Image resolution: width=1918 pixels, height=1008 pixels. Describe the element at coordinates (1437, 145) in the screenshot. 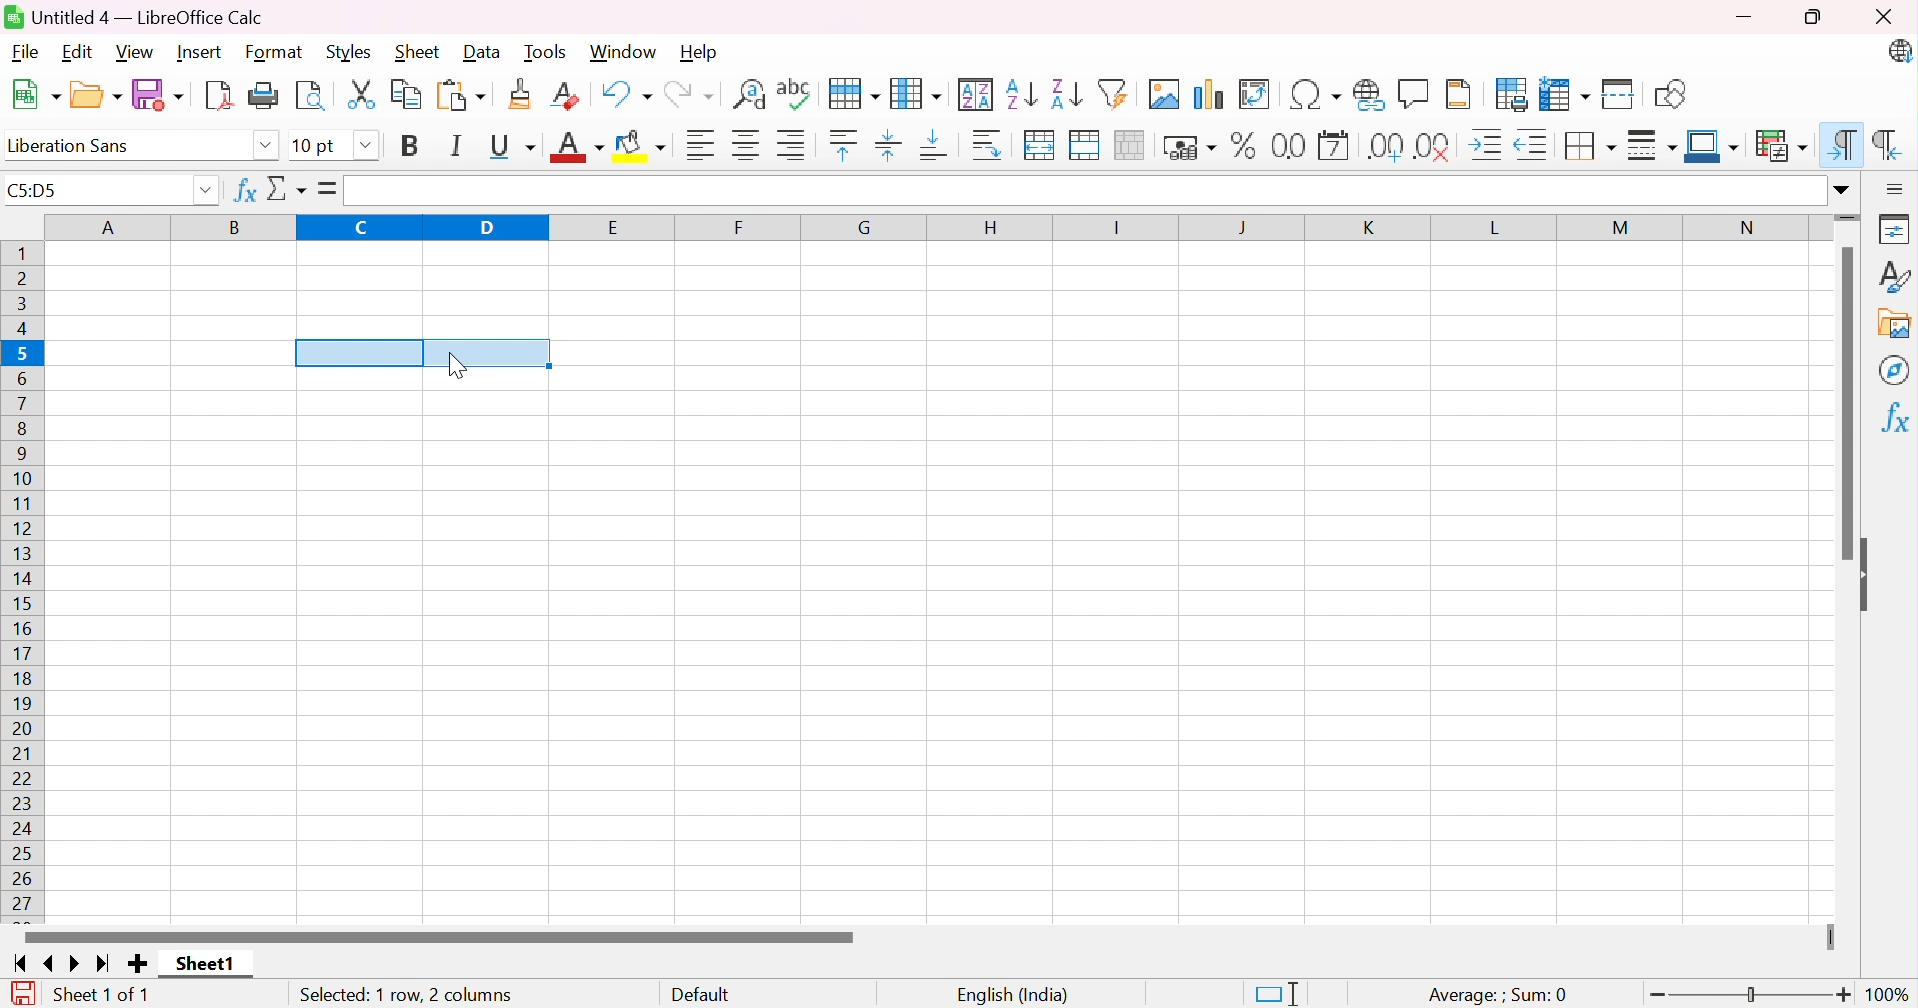

I see `Delete Decimal Place` at that location.